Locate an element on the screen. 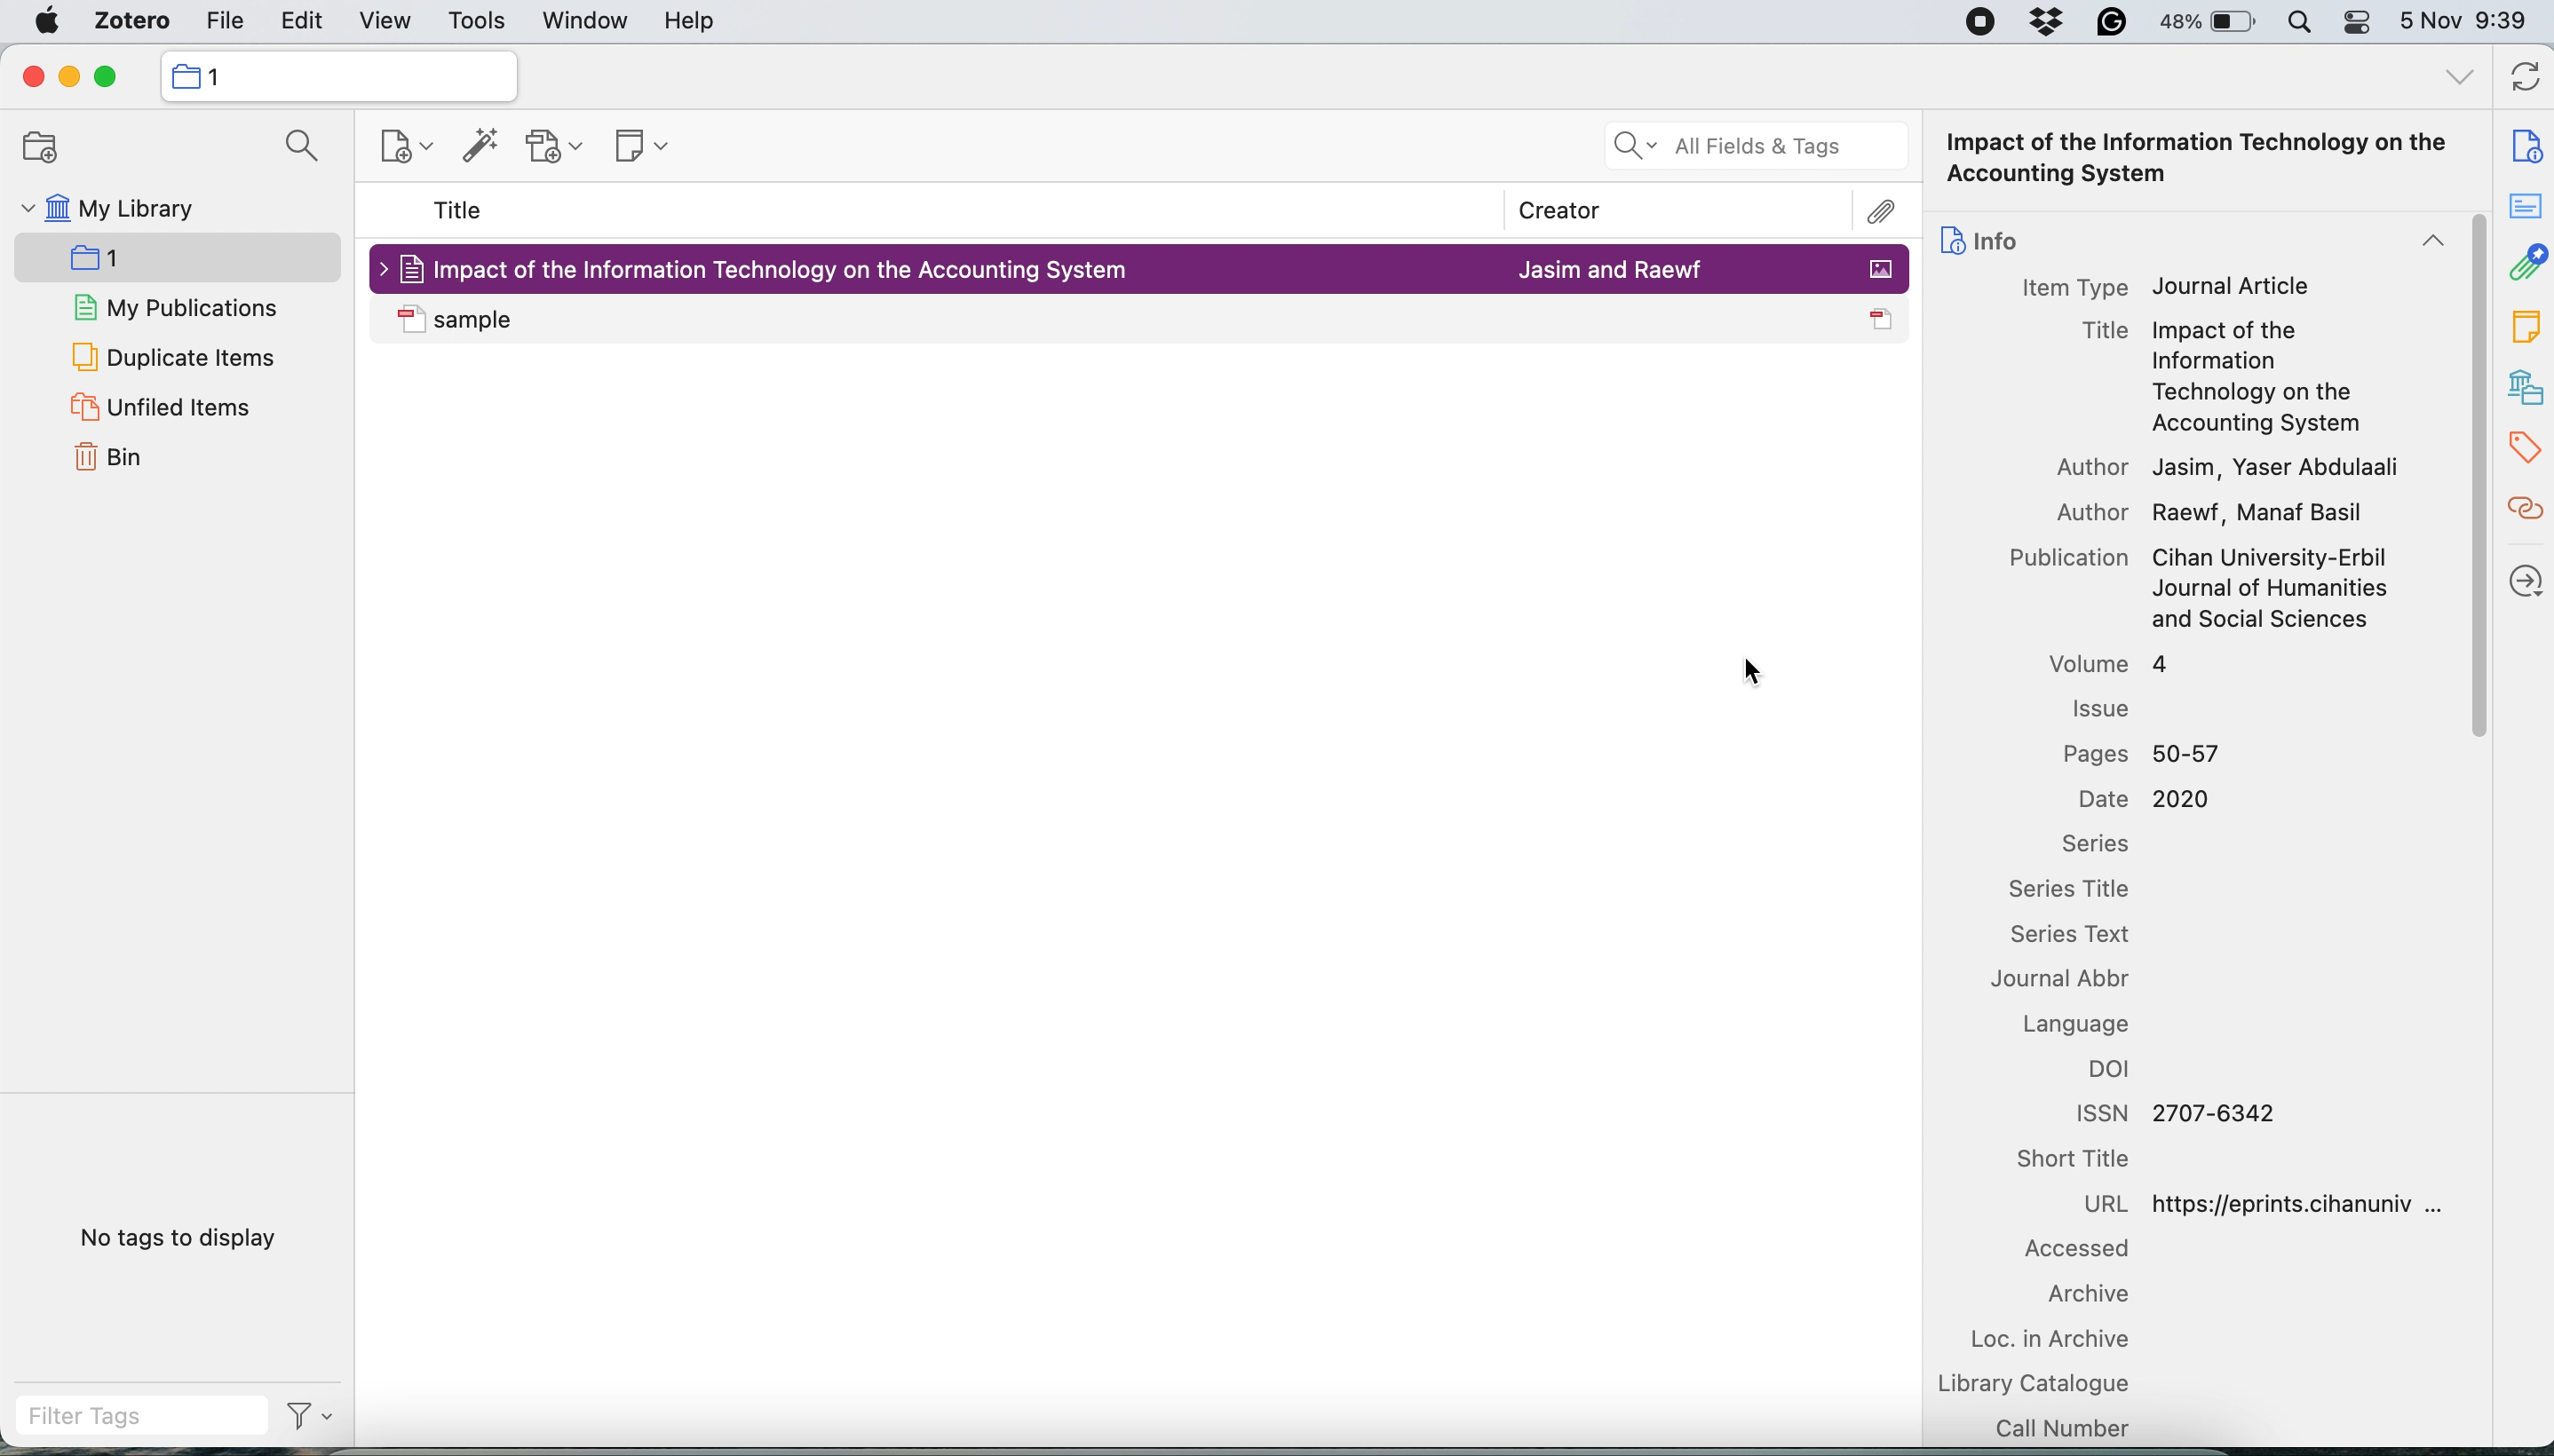  short title is located at coordinates (2077, 1160).